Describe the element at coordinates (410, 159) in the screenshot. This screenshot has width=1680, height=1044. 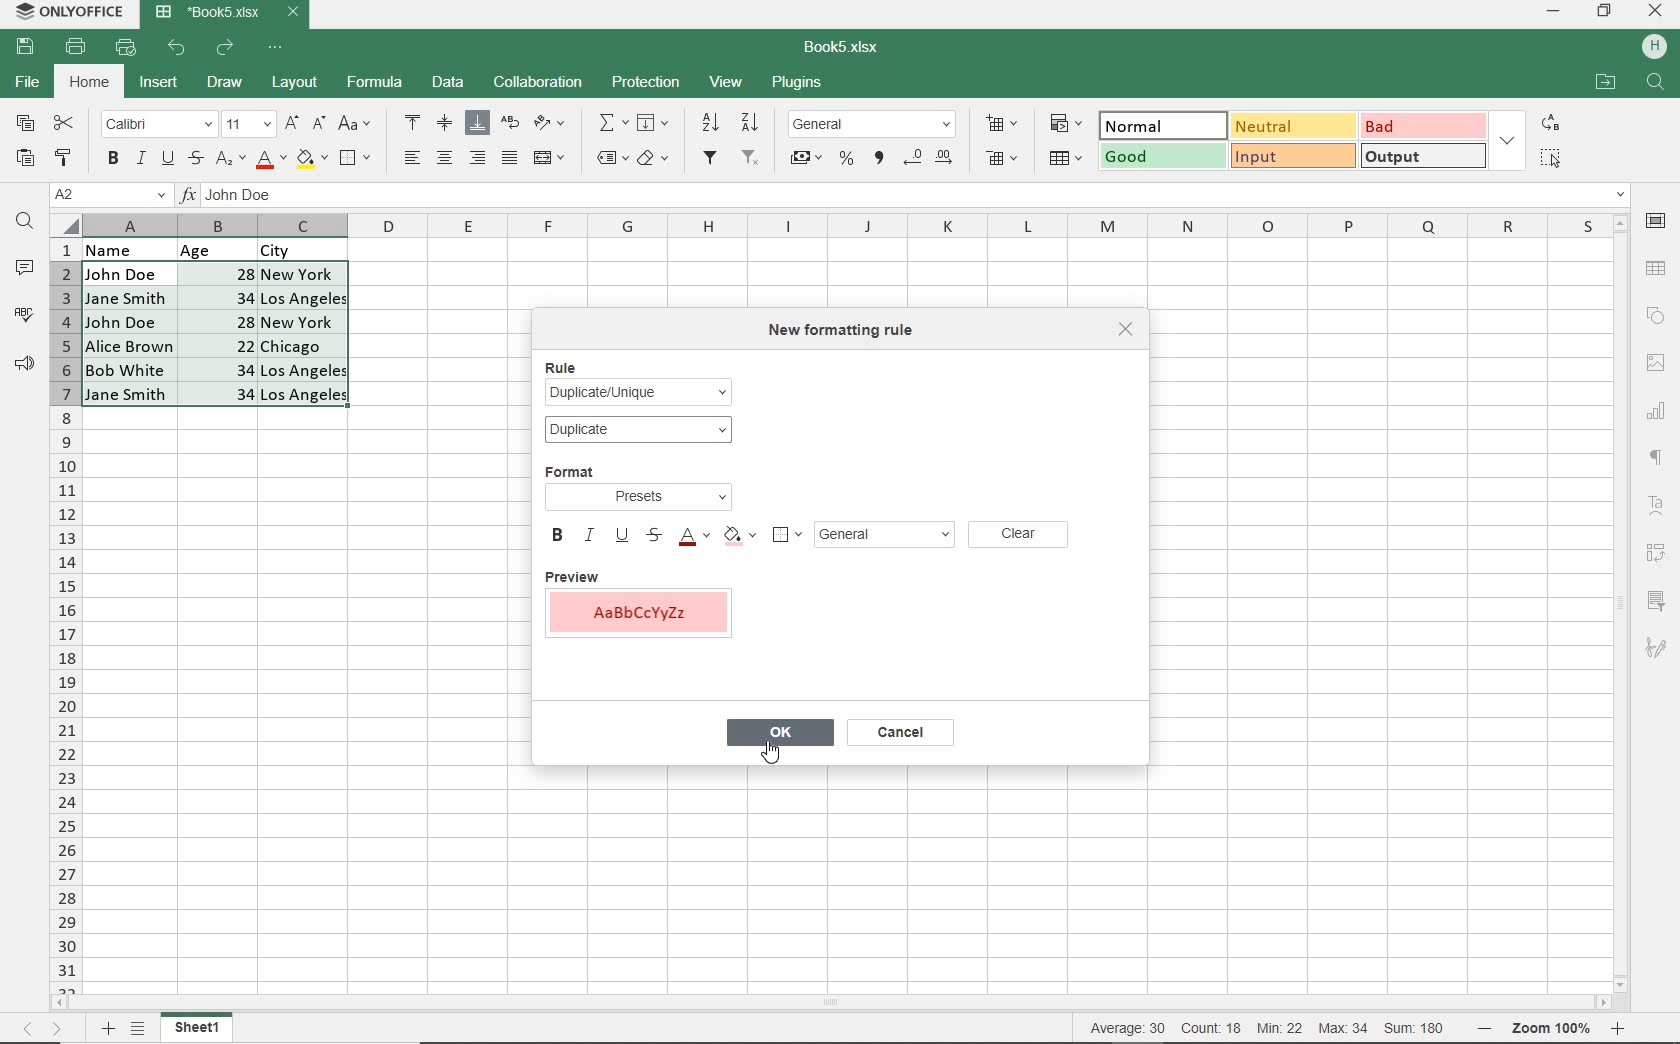
I see `ALIGN LEFT` at that location.